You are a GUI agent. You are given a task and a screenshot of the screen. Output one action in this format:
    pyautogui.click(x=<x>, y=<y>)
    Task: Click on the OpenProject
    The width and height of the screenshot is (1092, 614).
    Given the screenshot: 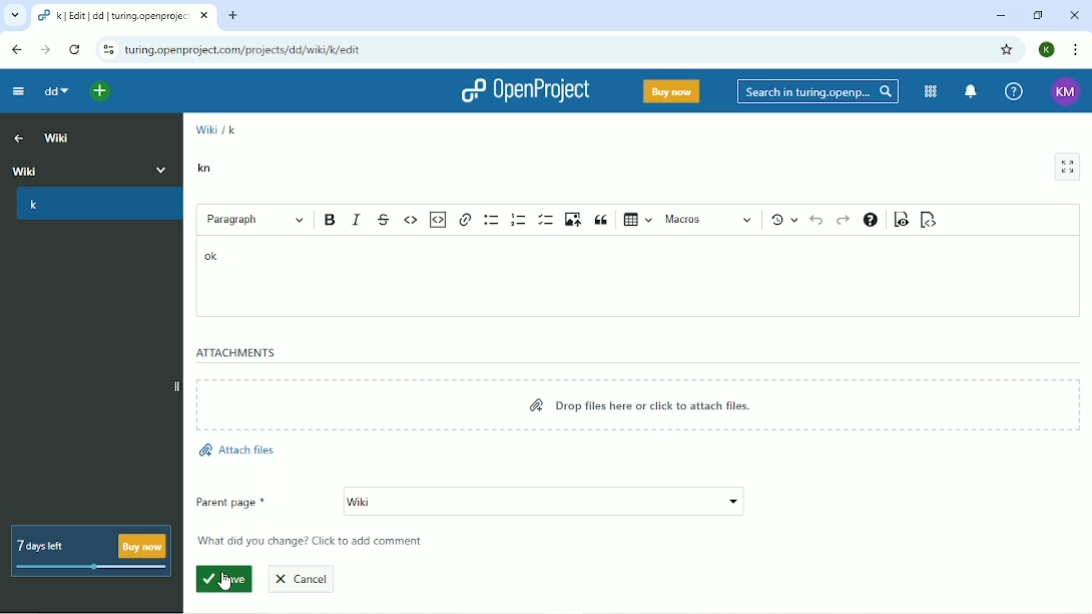 What is the action you would take?
    pyautogui.click(x=525, y=93)
    